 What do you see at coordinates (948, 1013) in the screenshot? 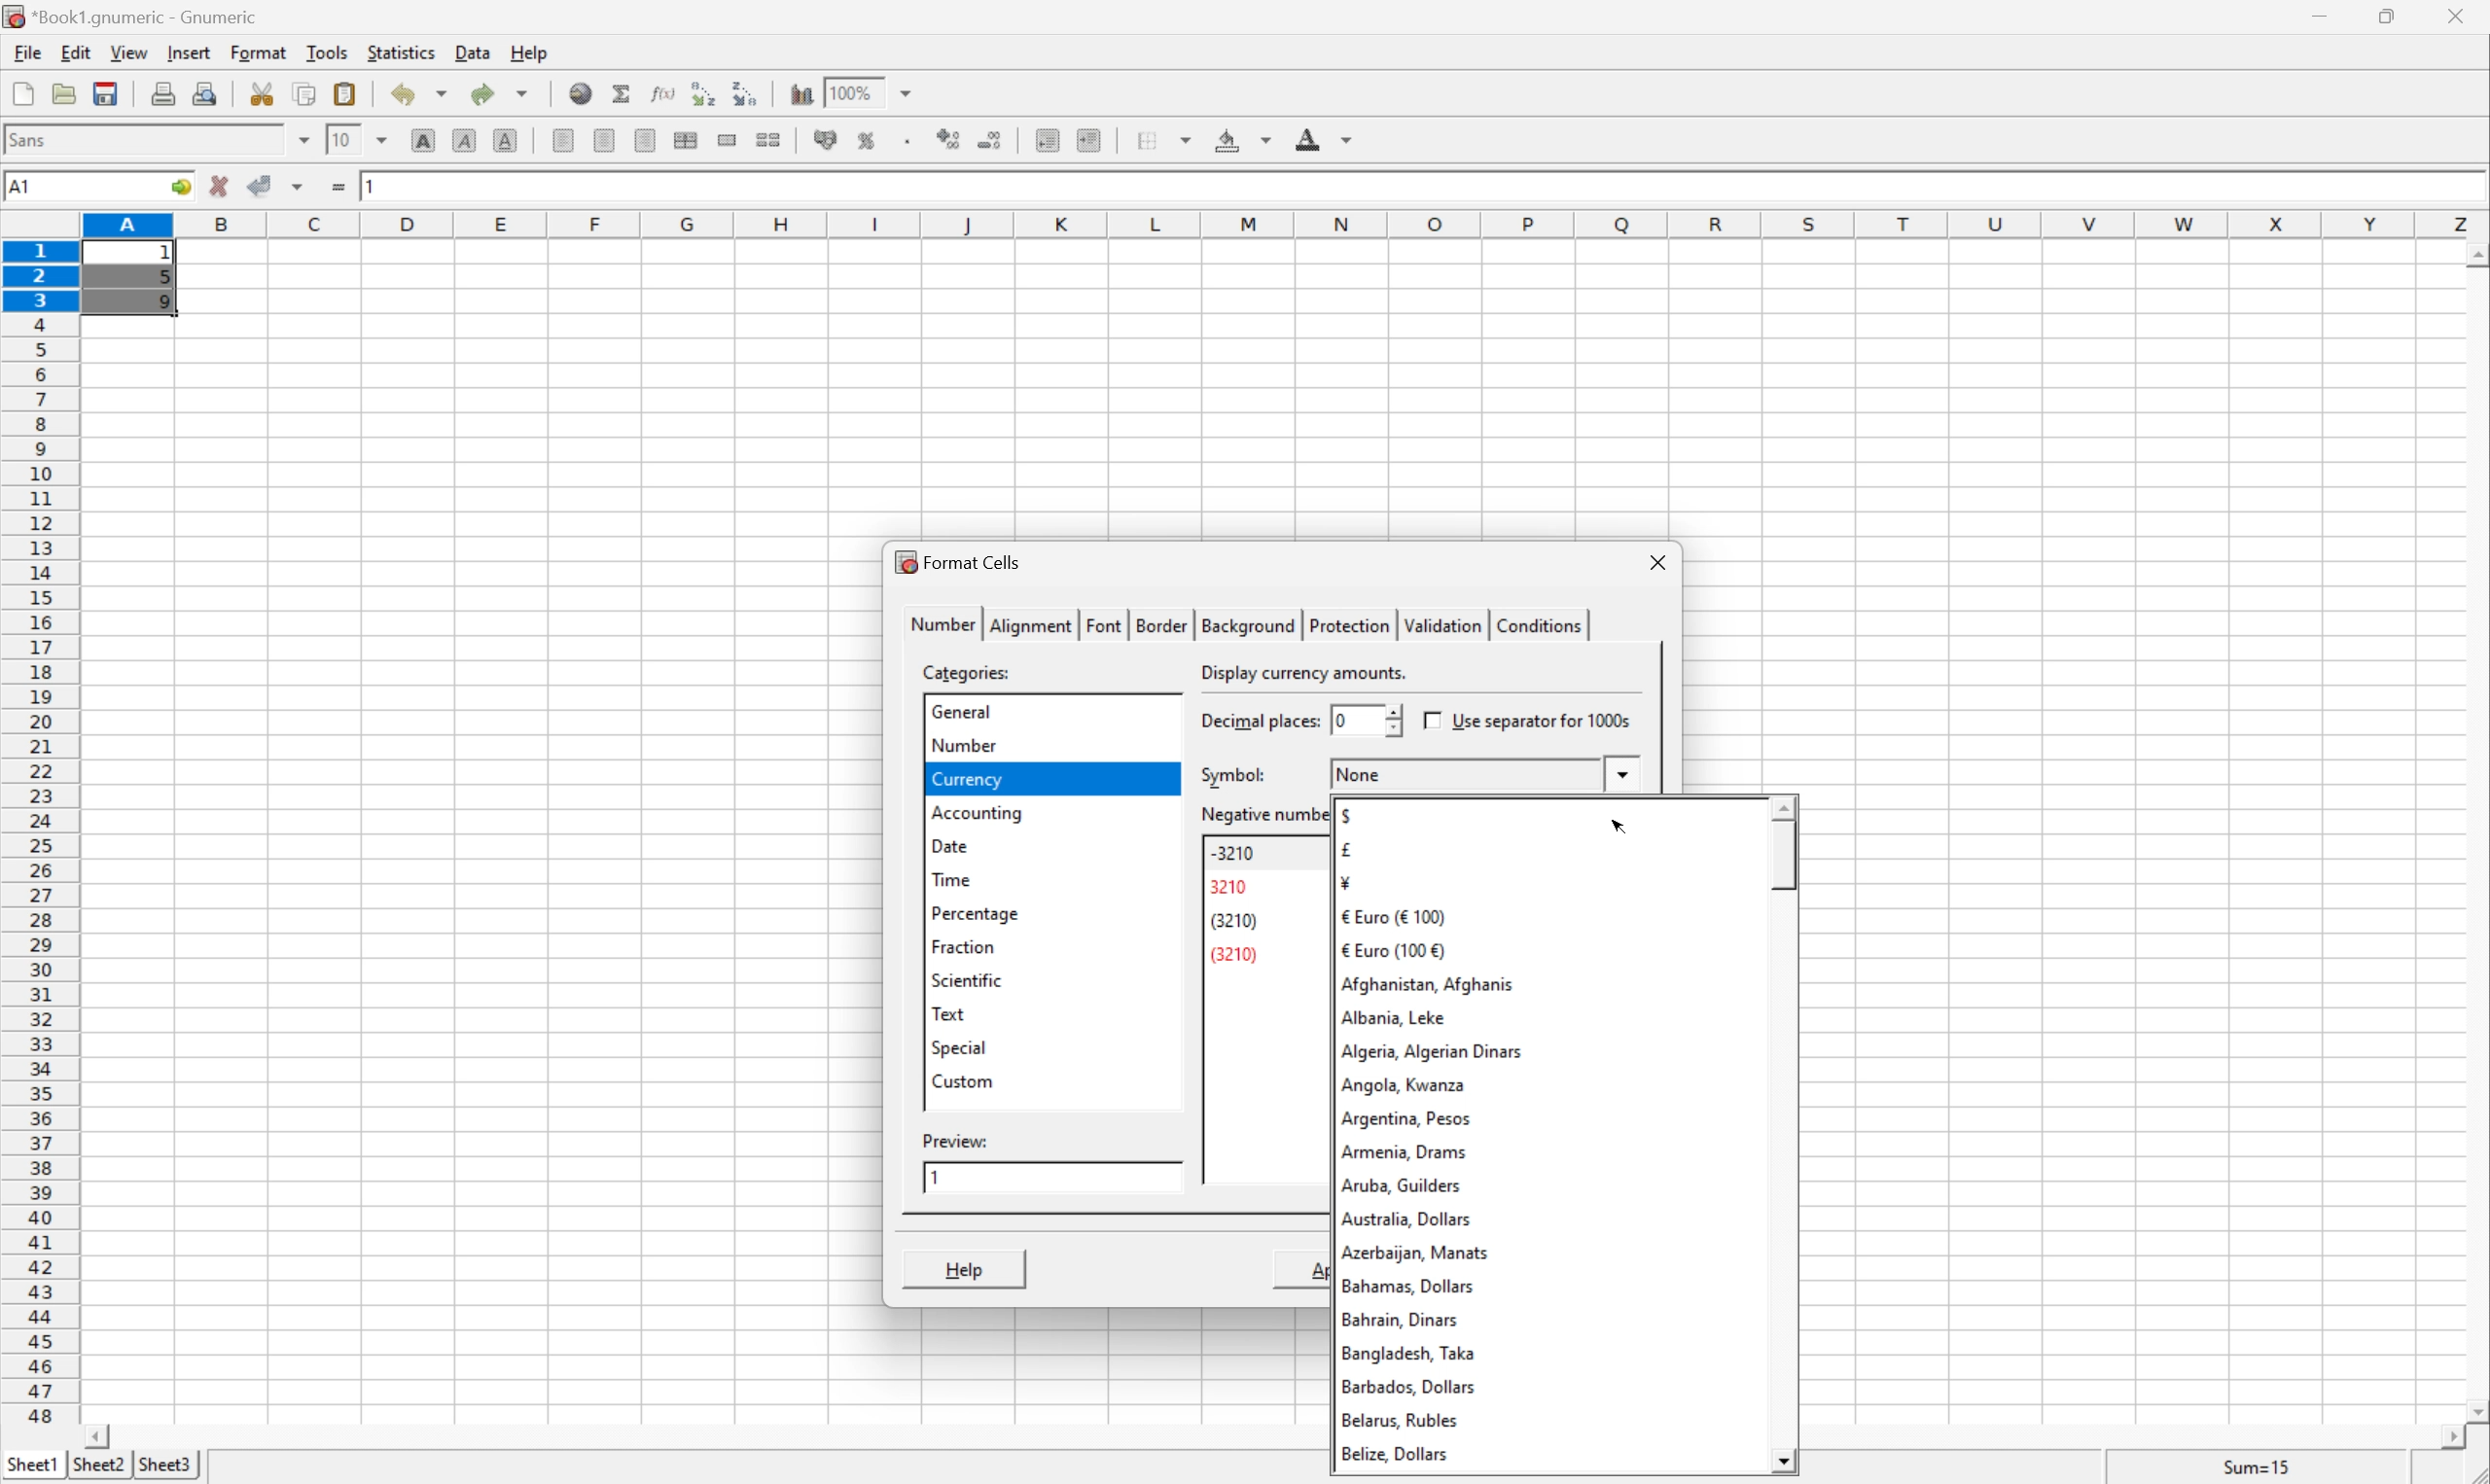
I see `text` at bounding box center [948, 1013].